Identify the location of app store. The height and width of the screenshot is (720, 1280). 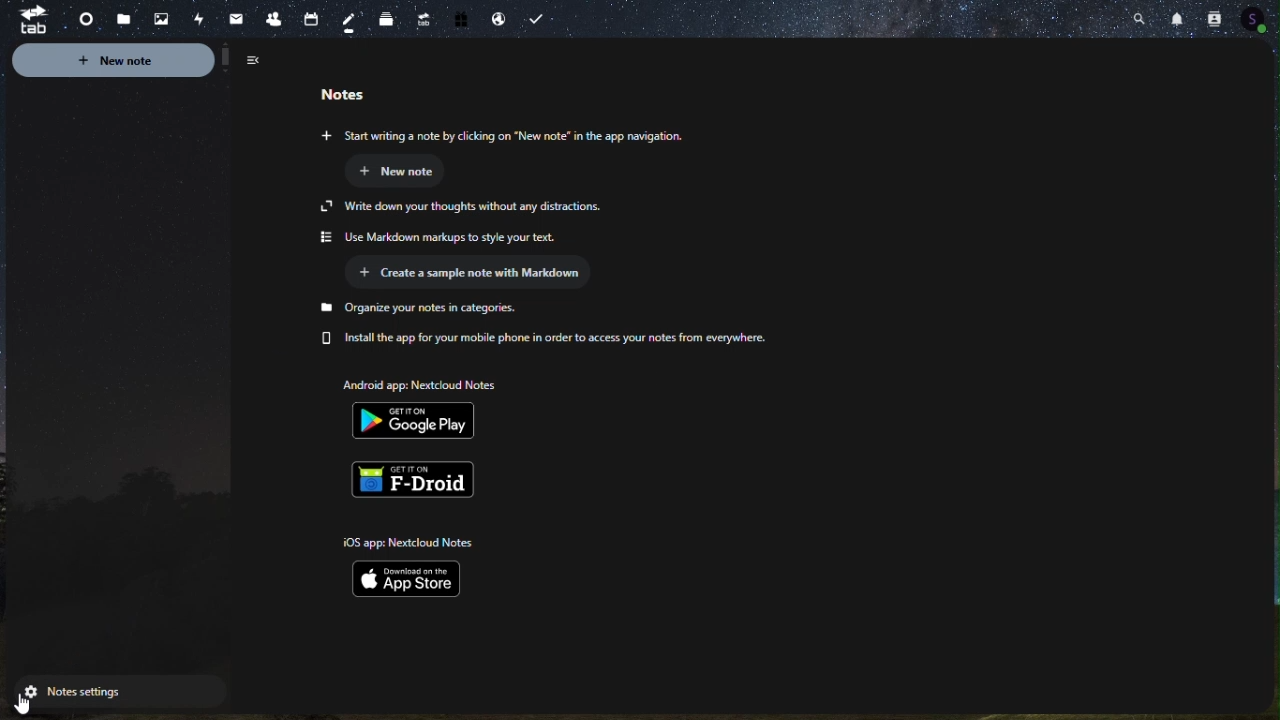
(414, 563).